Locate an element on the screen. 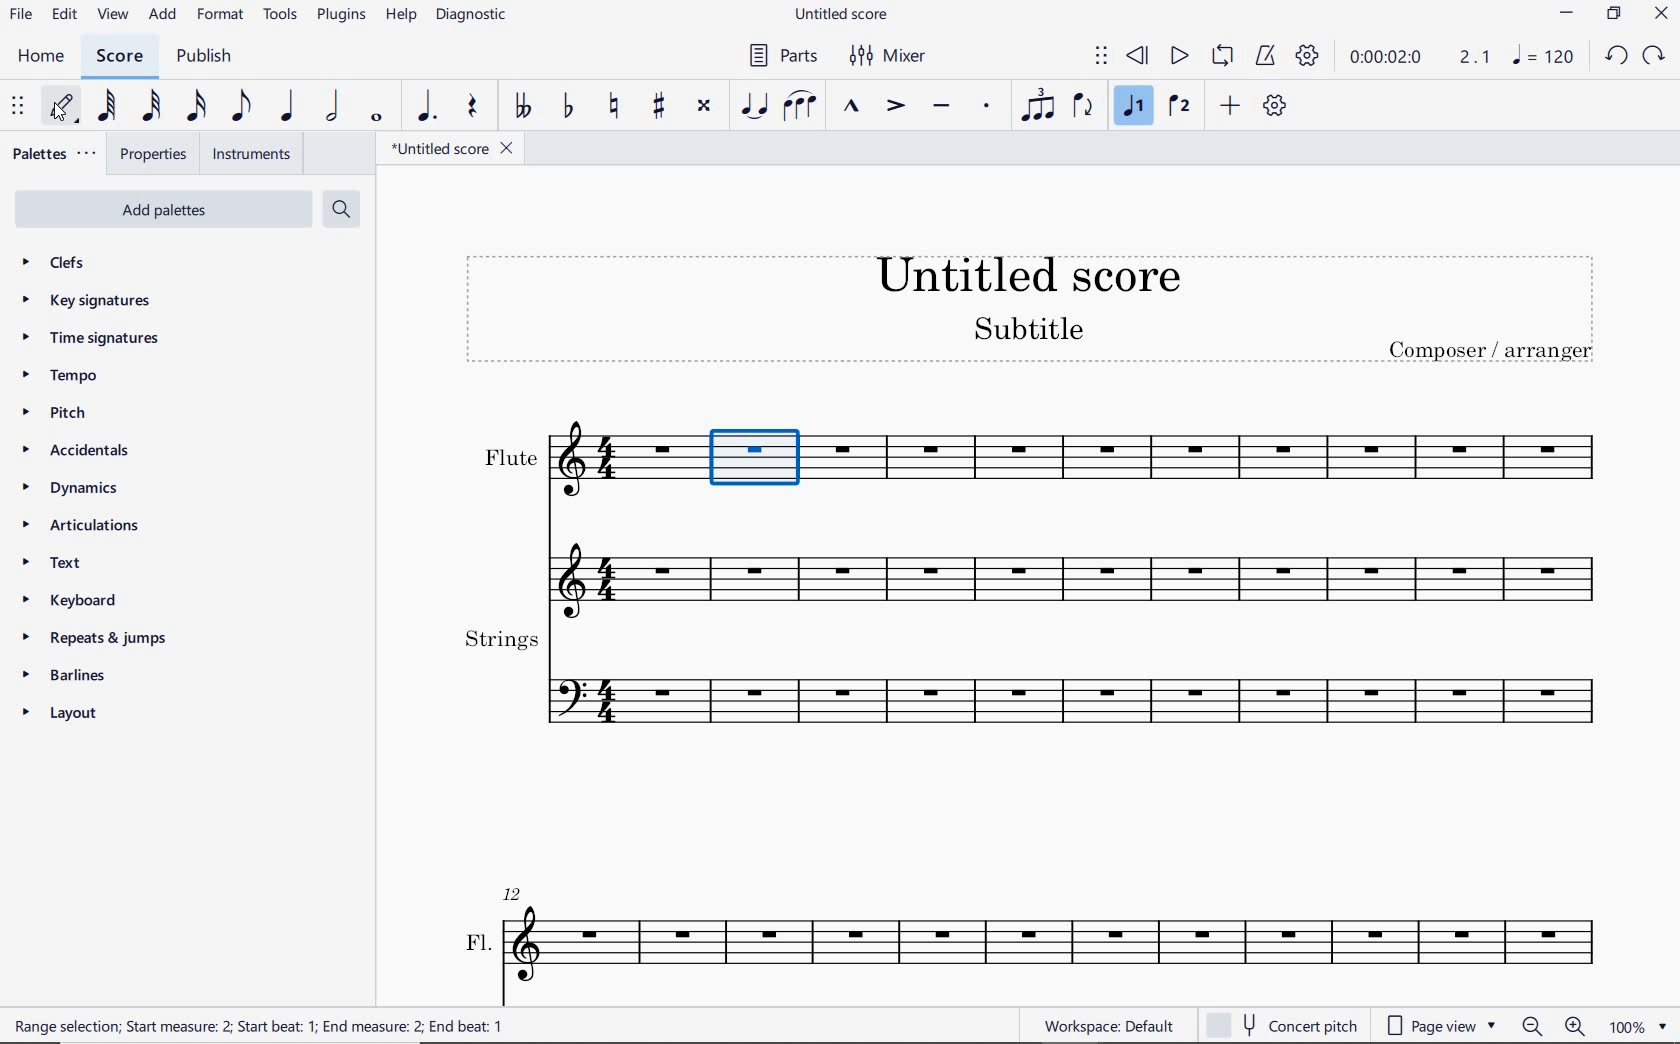 The height and width of the screenshot is (1044, 1680). note is located at coordinates (1544, 60).